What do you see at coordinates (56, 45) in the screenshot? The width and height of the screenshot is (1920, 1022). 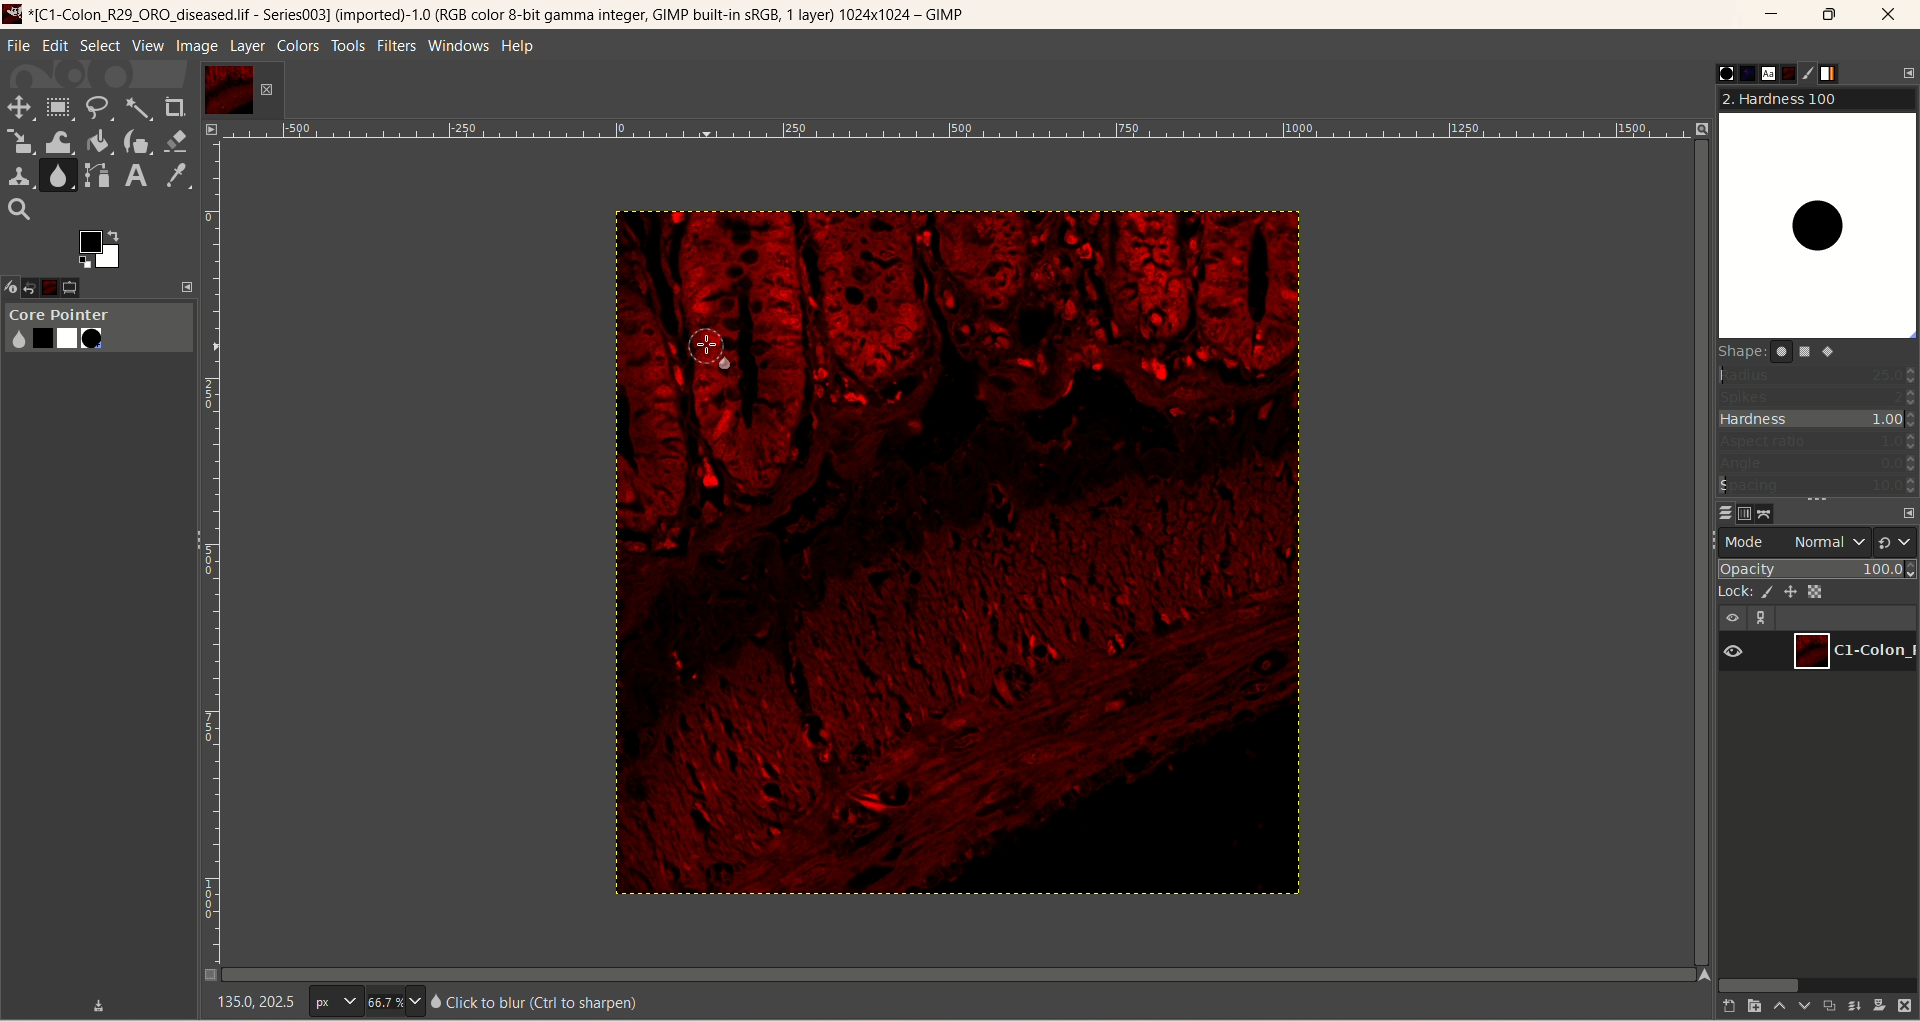 I see `edit` at bounding box center [56, 45].